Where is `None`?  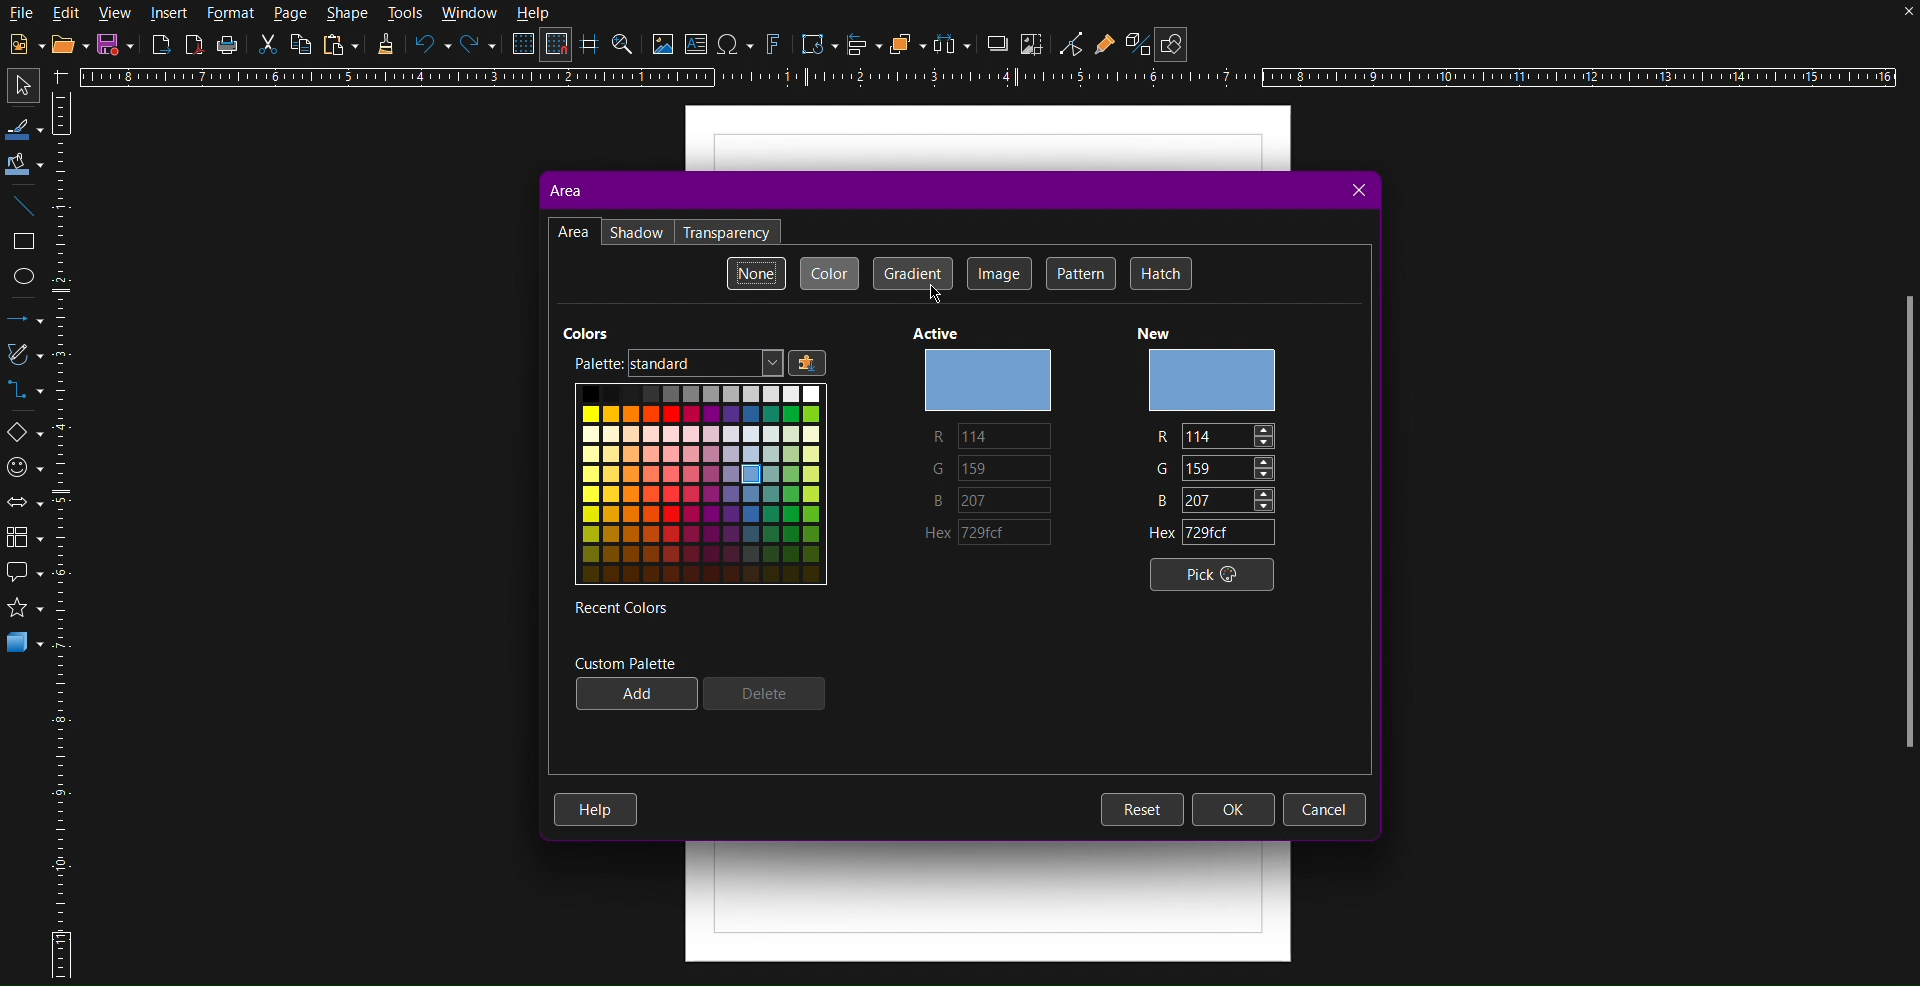 None is located at coordinates (756, 273).